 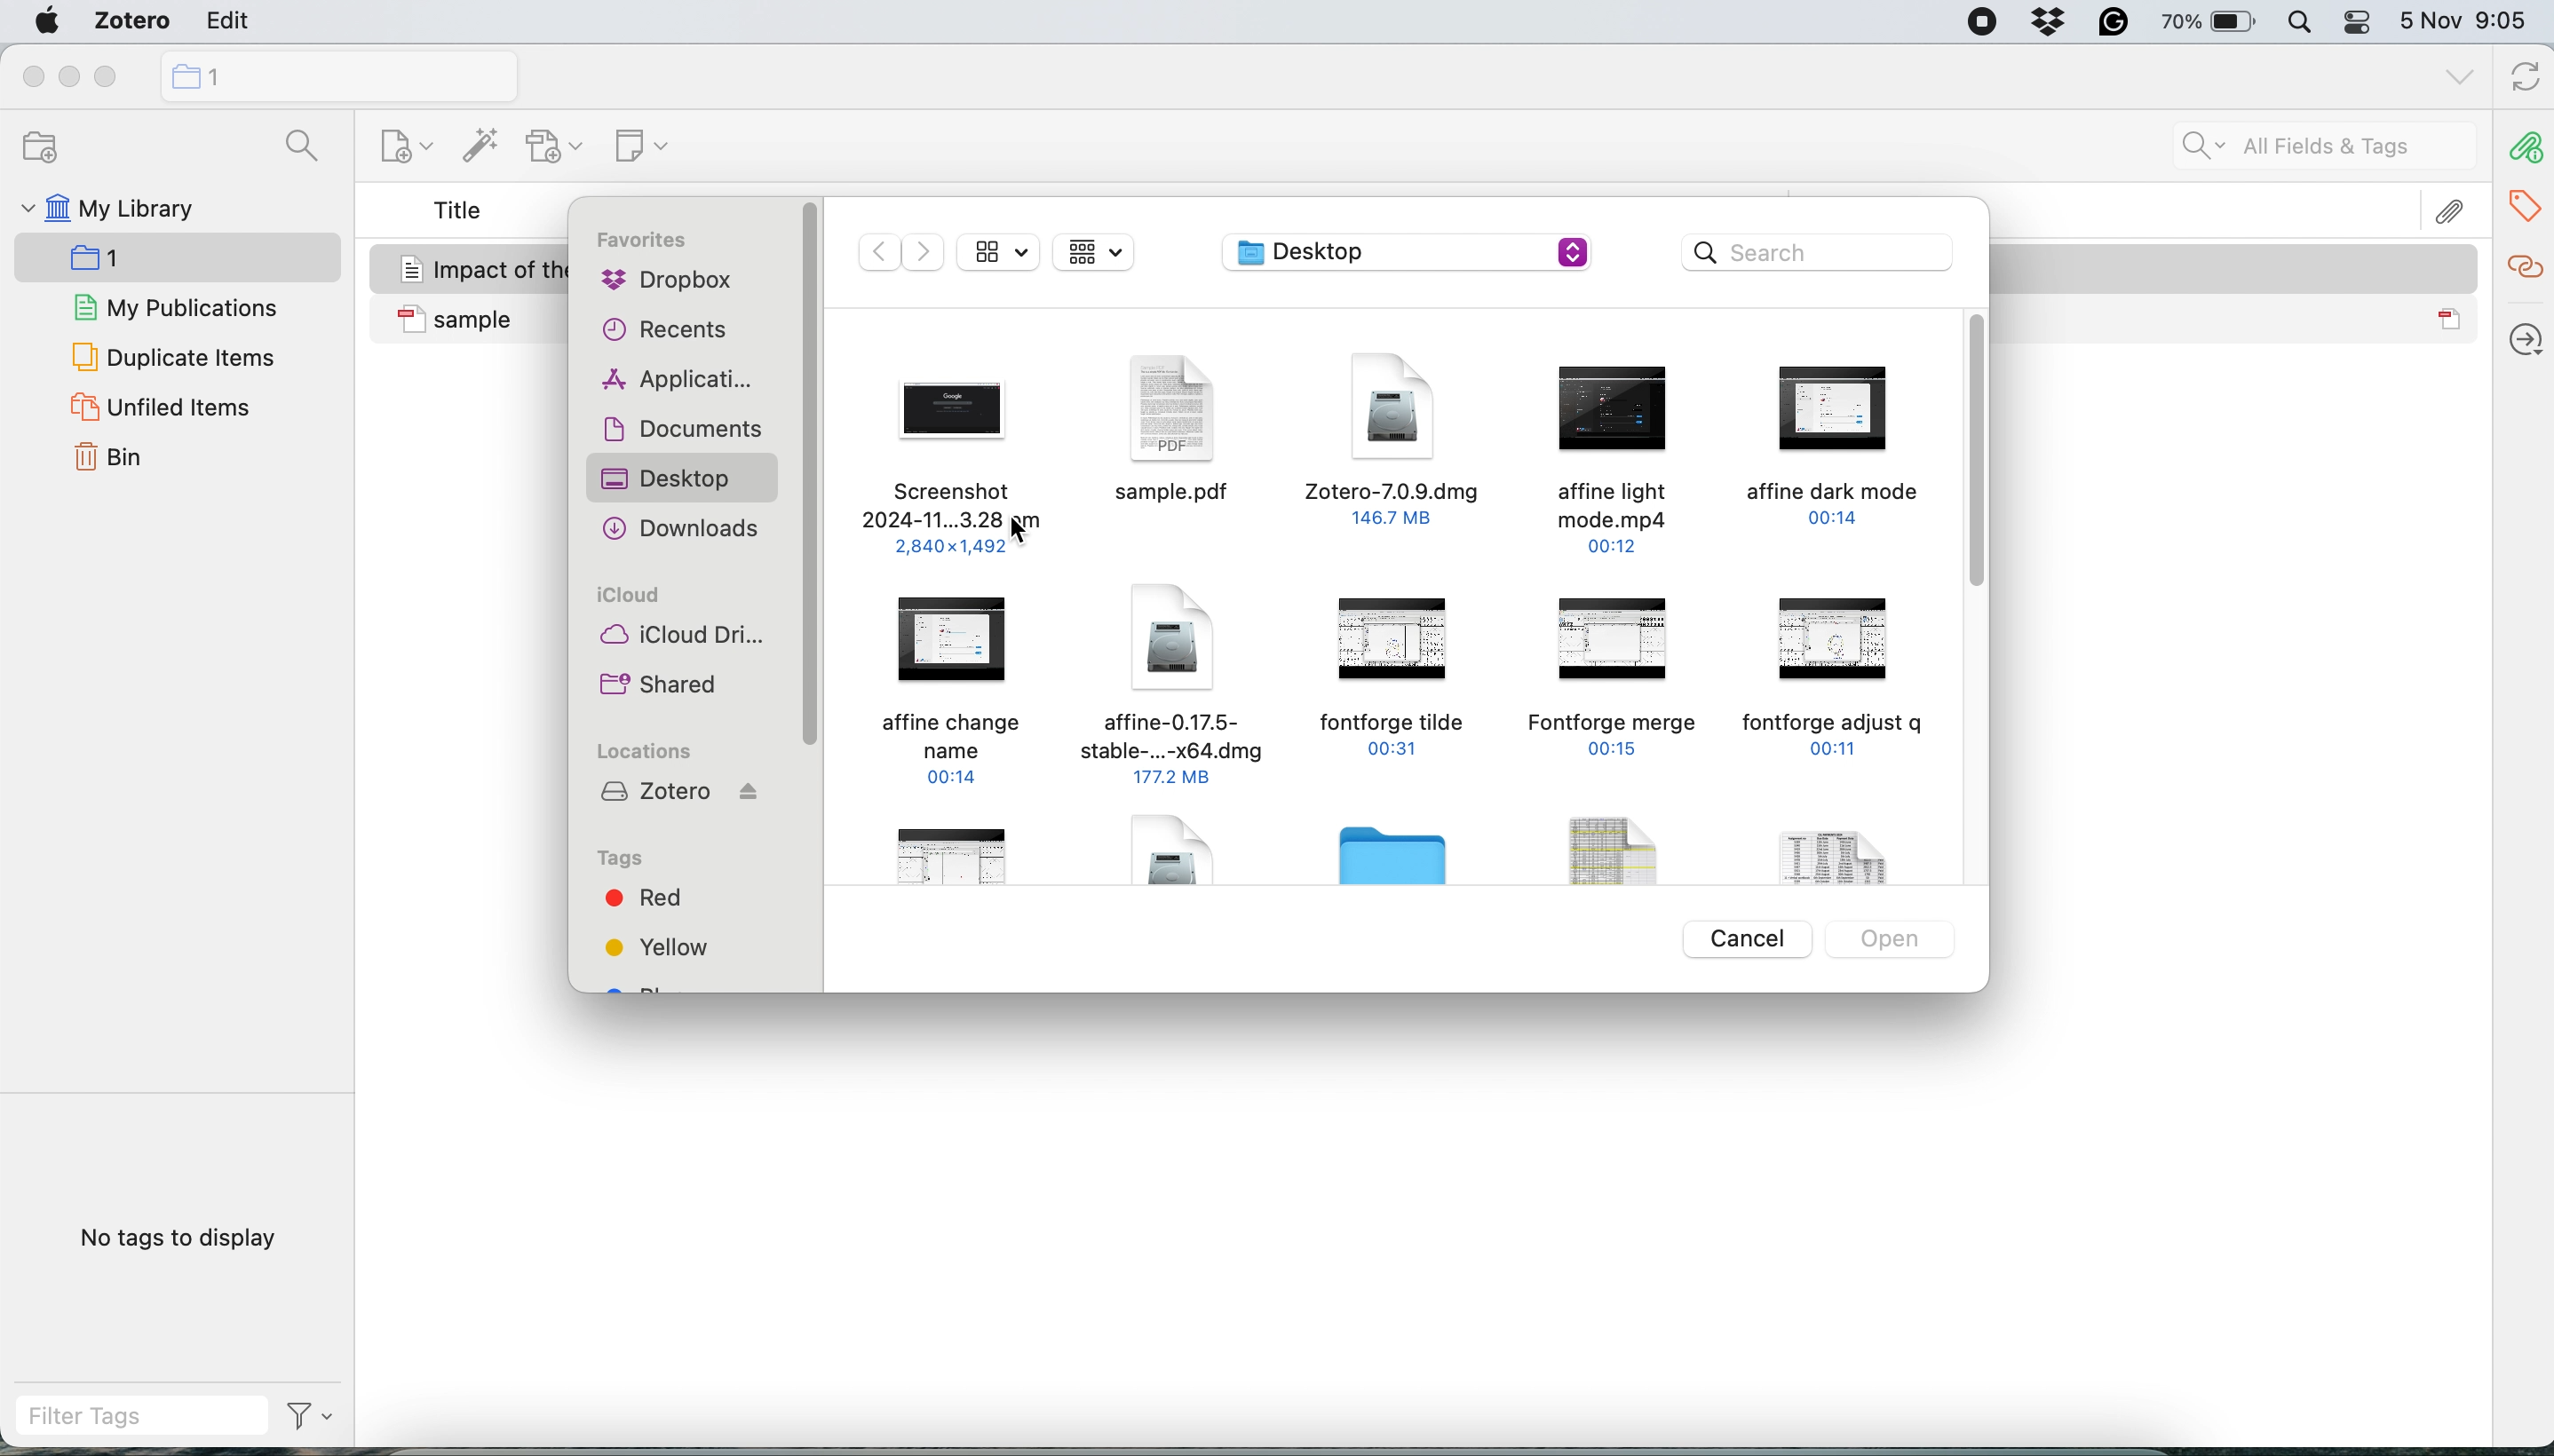 What do you see at coordinates (127, 262) in the screenshot?
I see `1` at bounding box center [127, 262].